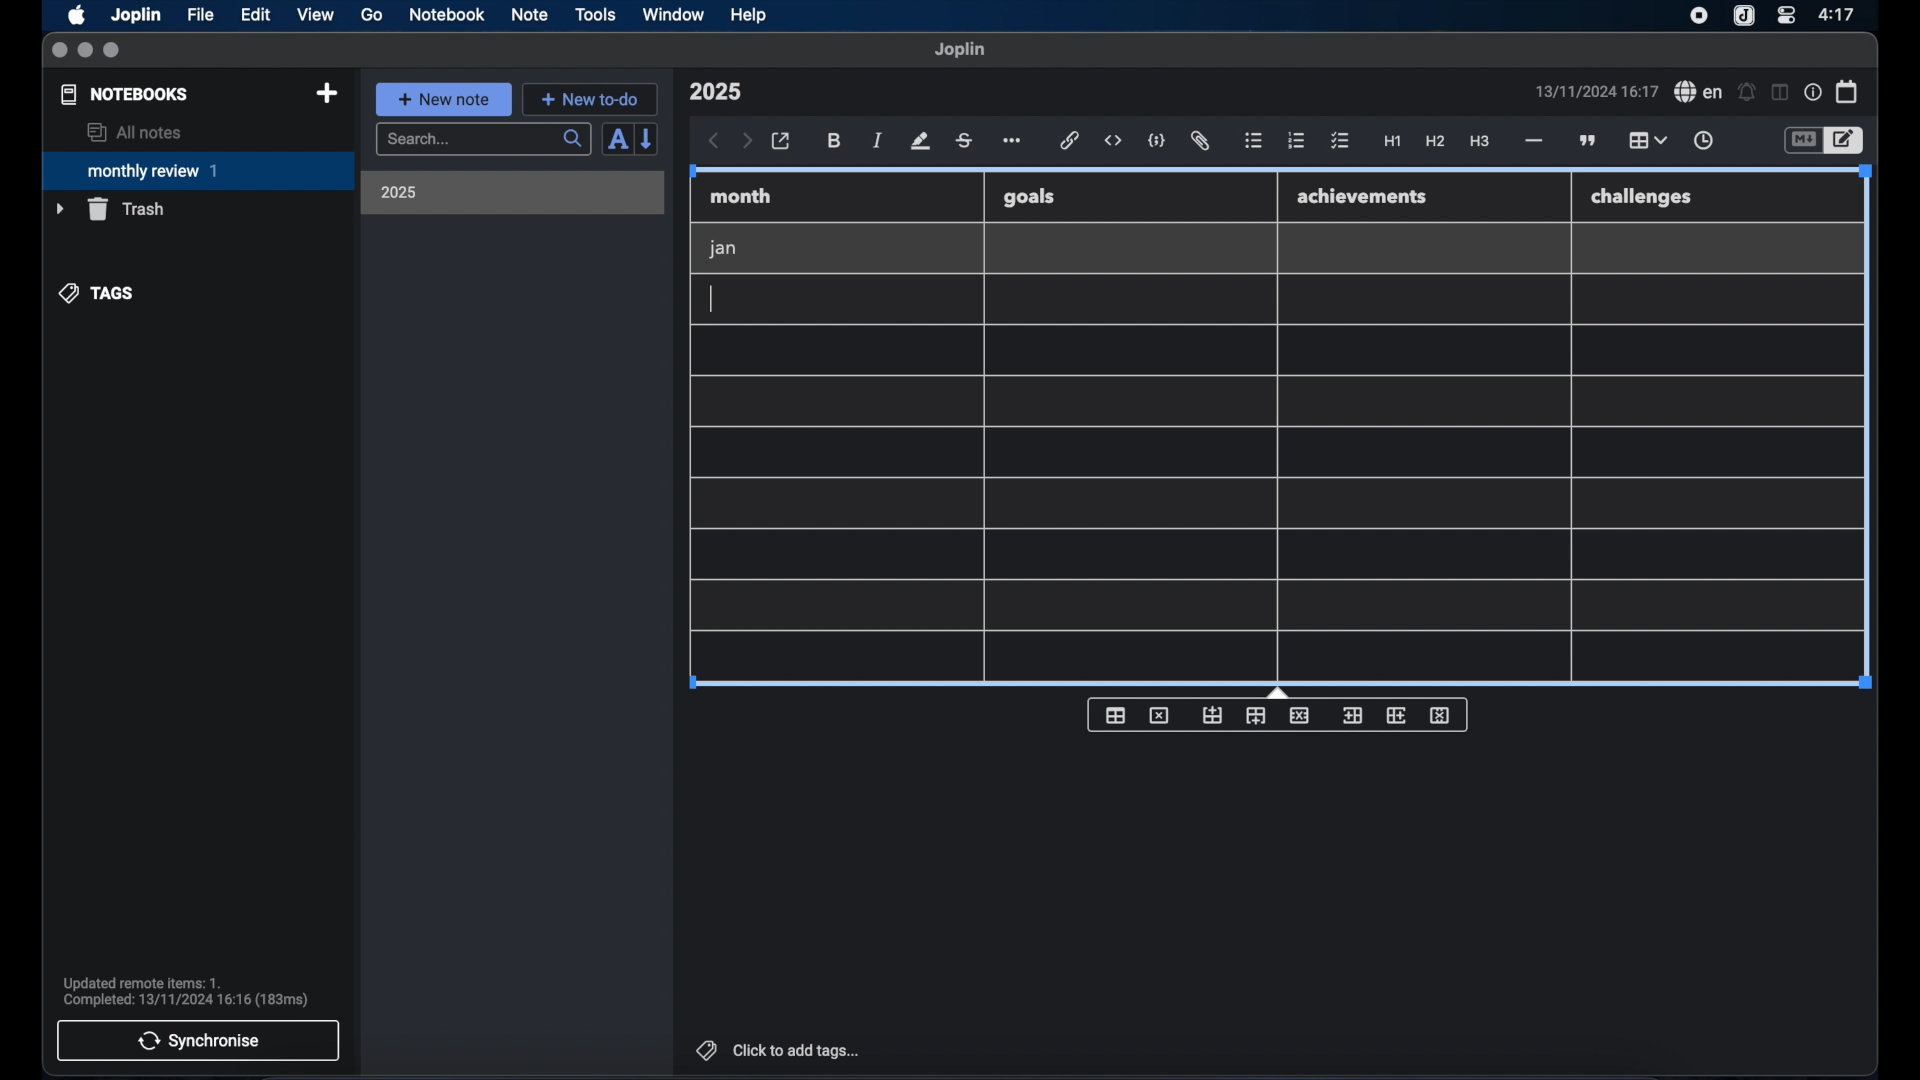  What do you see at coordinates (198, 1040) in the screenshot?
I see `synchronise` at bounding box center [198, 1040].